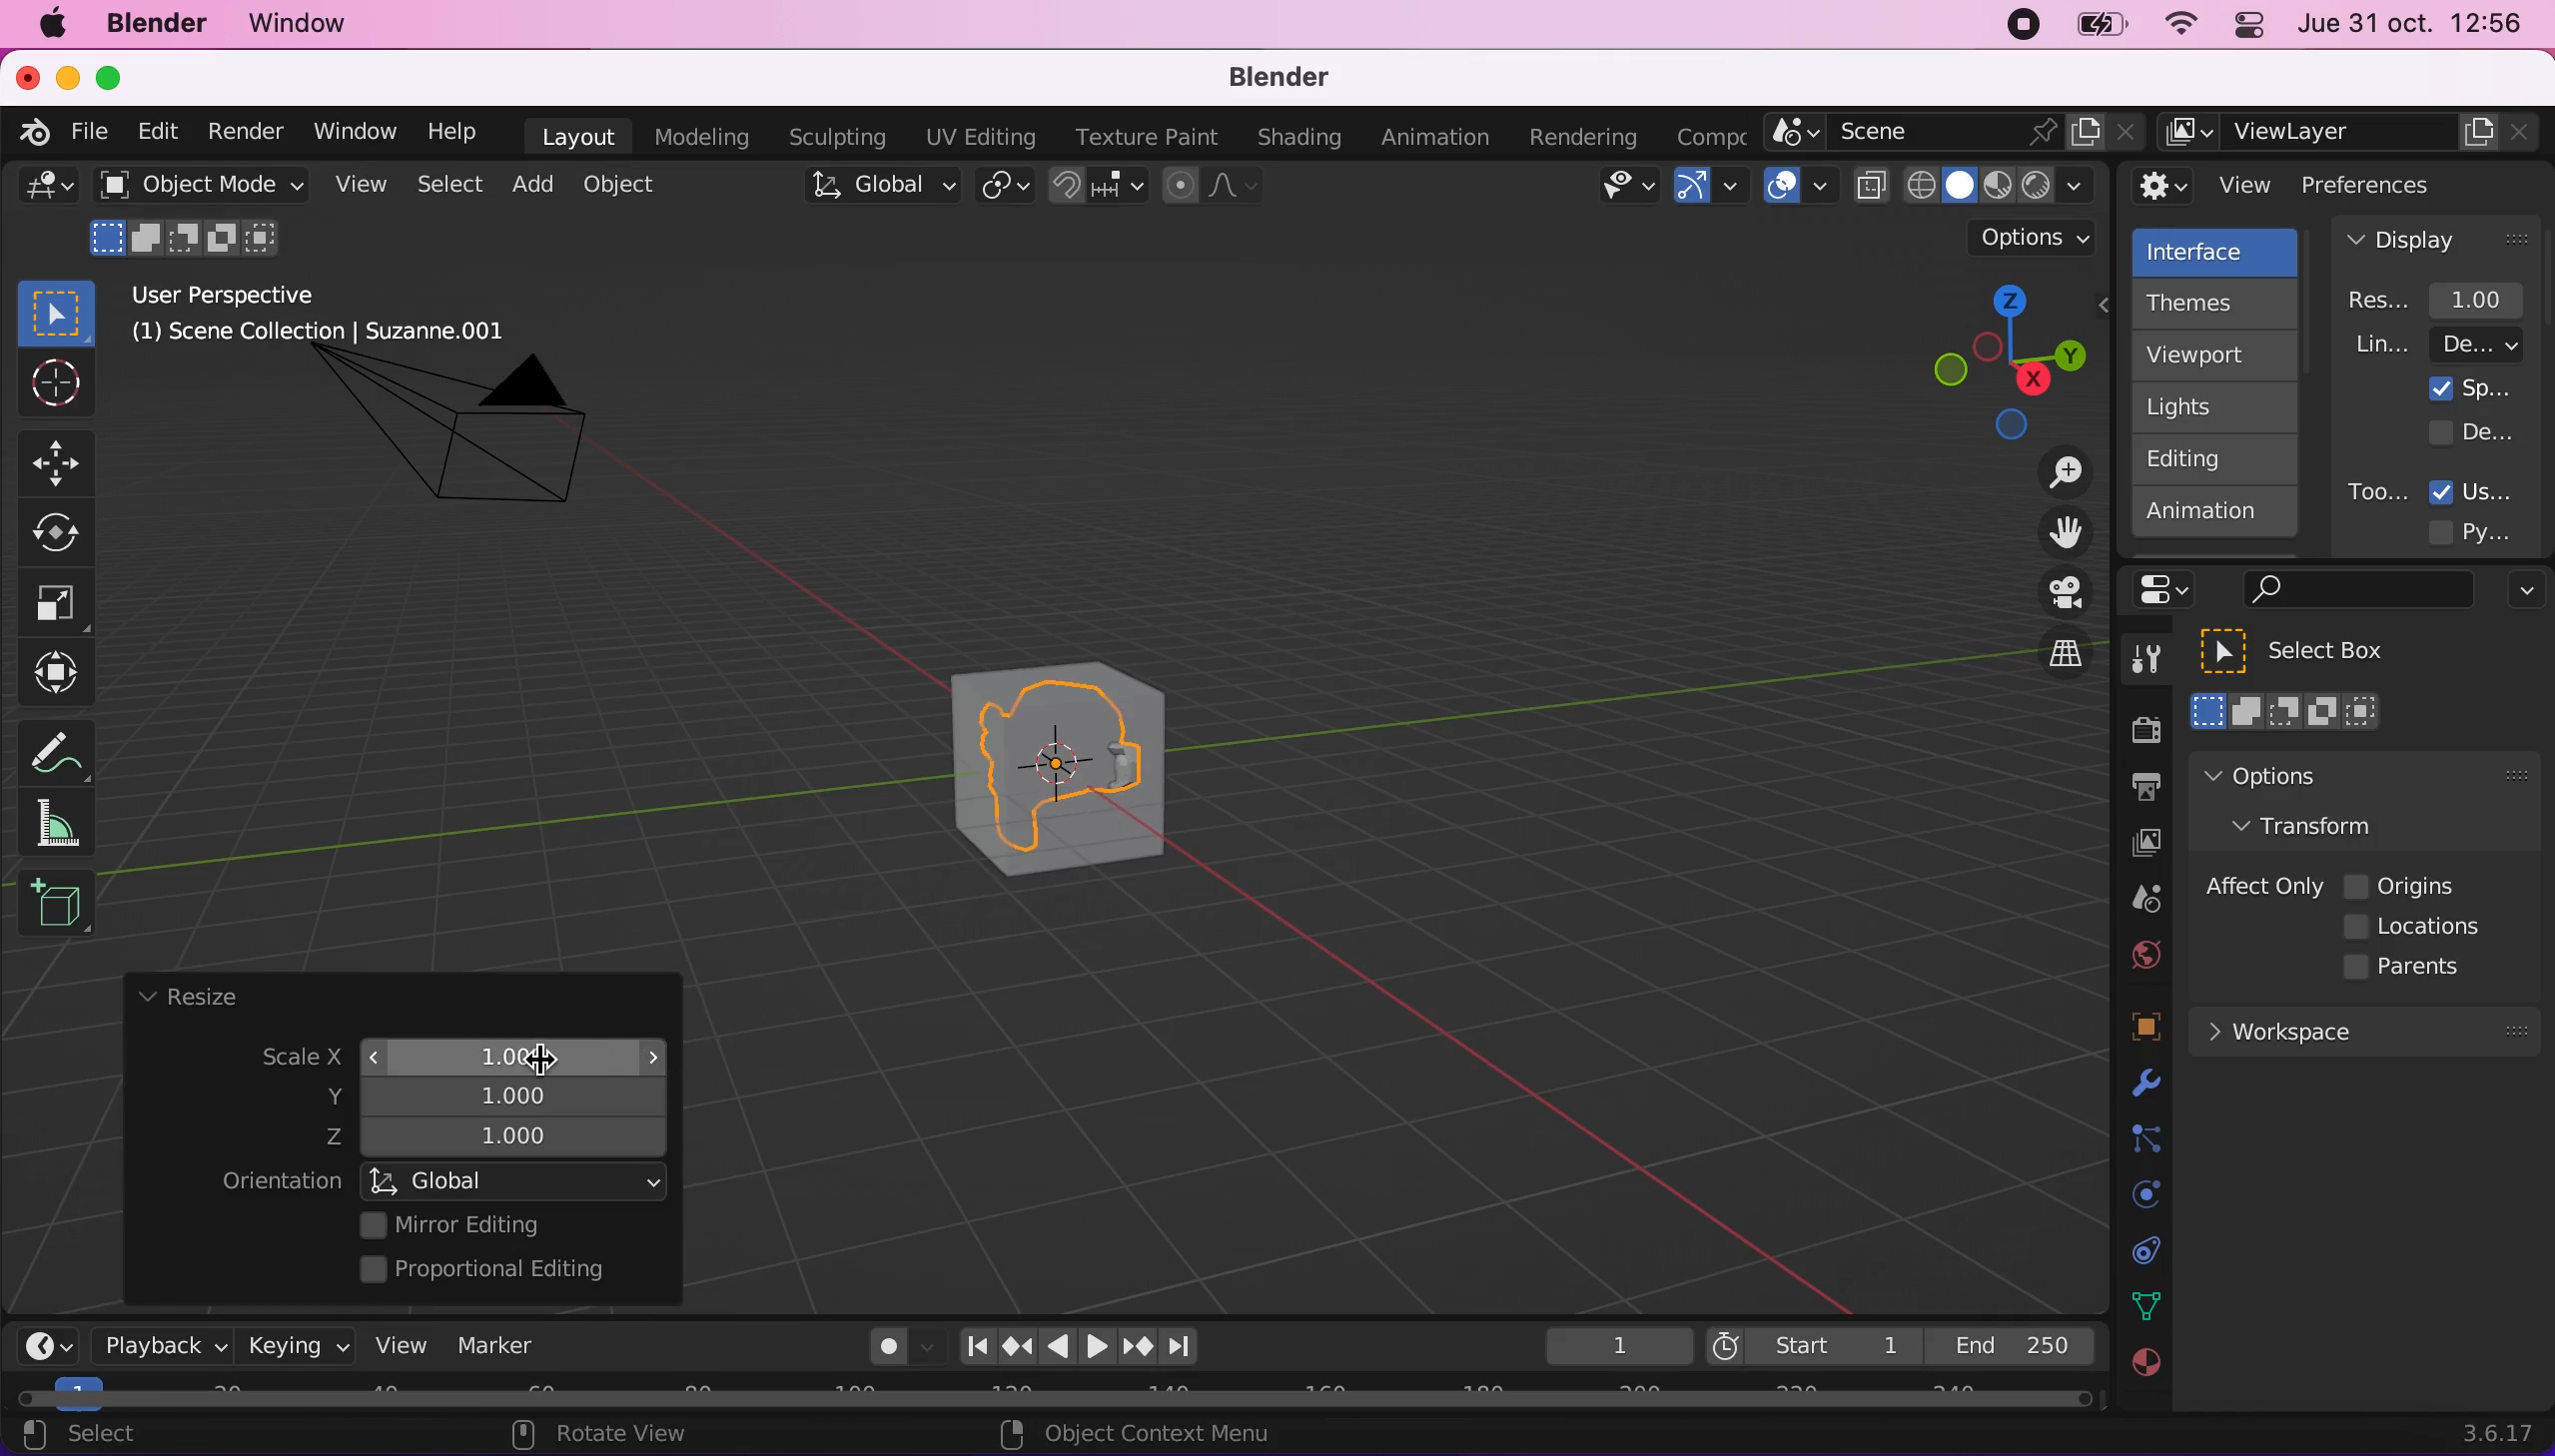 This screenshot has height=1456, width=2555. Describe the element at coordinates (2318, 651) in the screenshot. I see `select box` at that location.